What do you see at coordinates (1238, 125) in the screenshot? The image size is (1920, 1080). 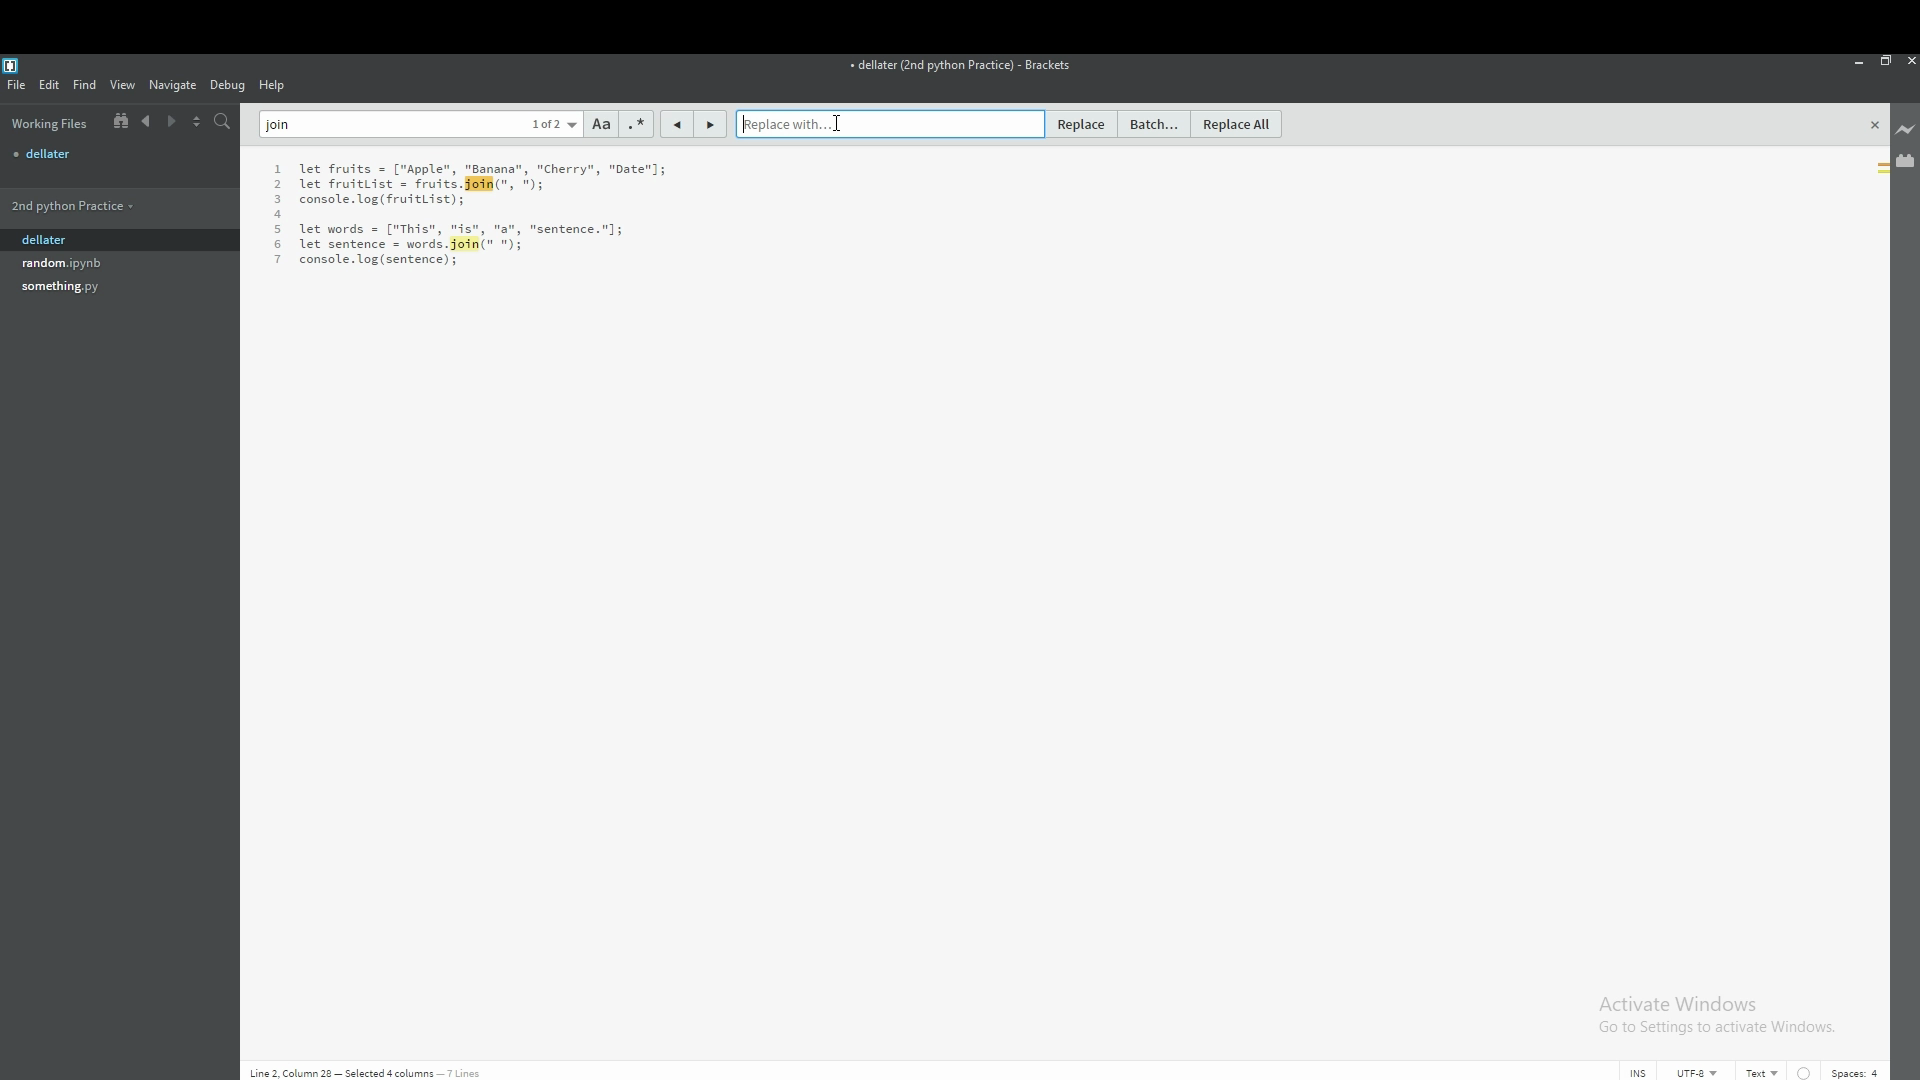 I see `replace all` at bounding box center [1238, 125].